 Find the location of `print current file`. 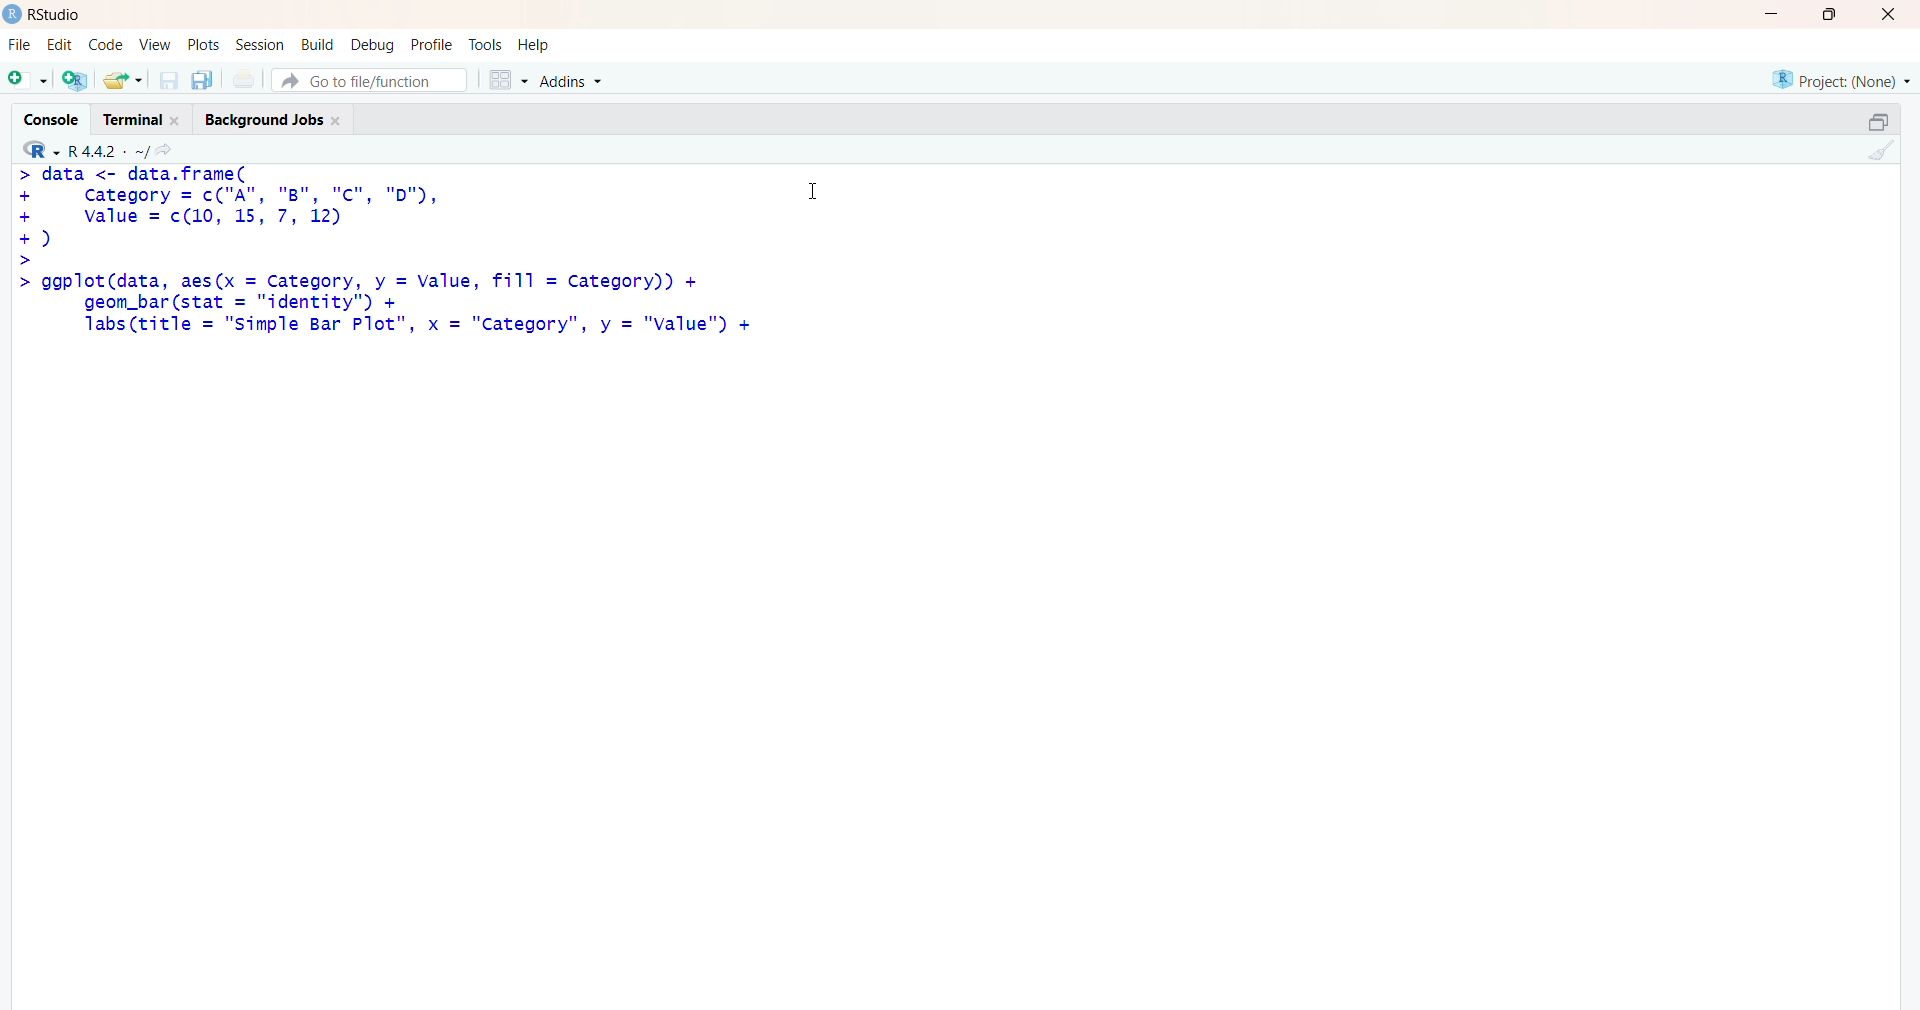

print current file is located at coordinates (241, 79).